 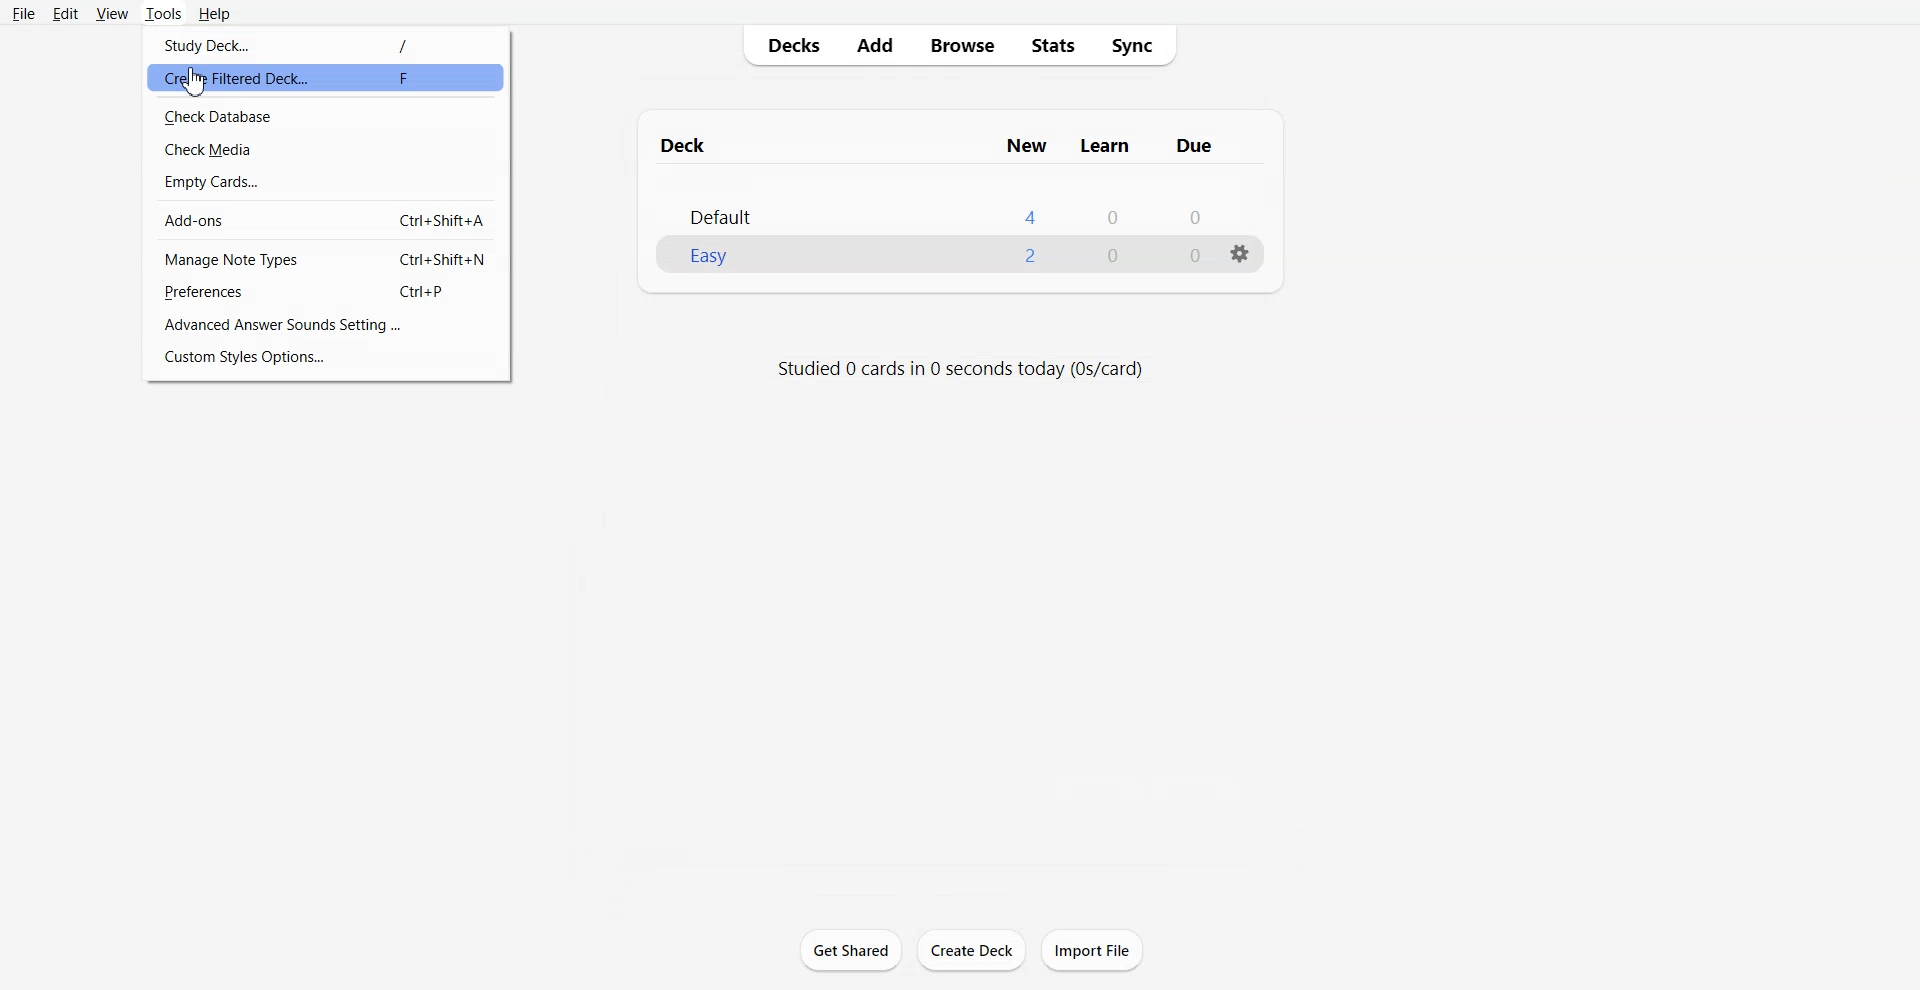 I want to click on Study Deck, so click(x=325, y=43).